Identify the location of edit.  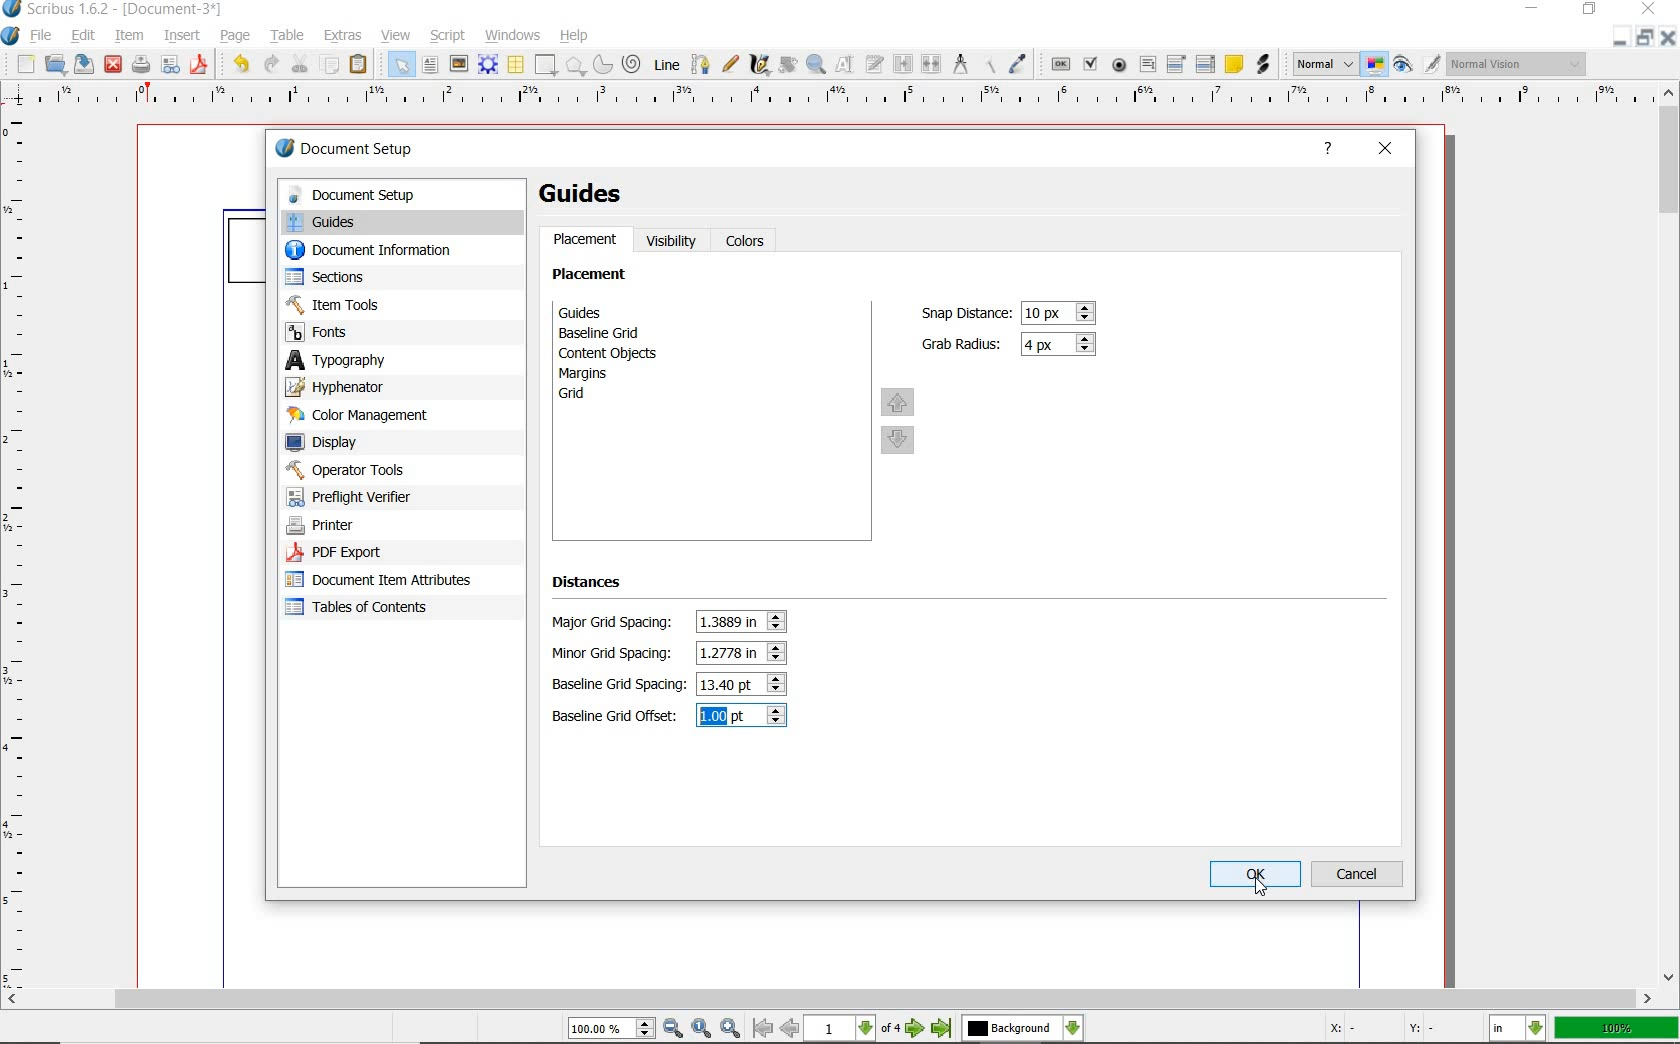
(82, 36).